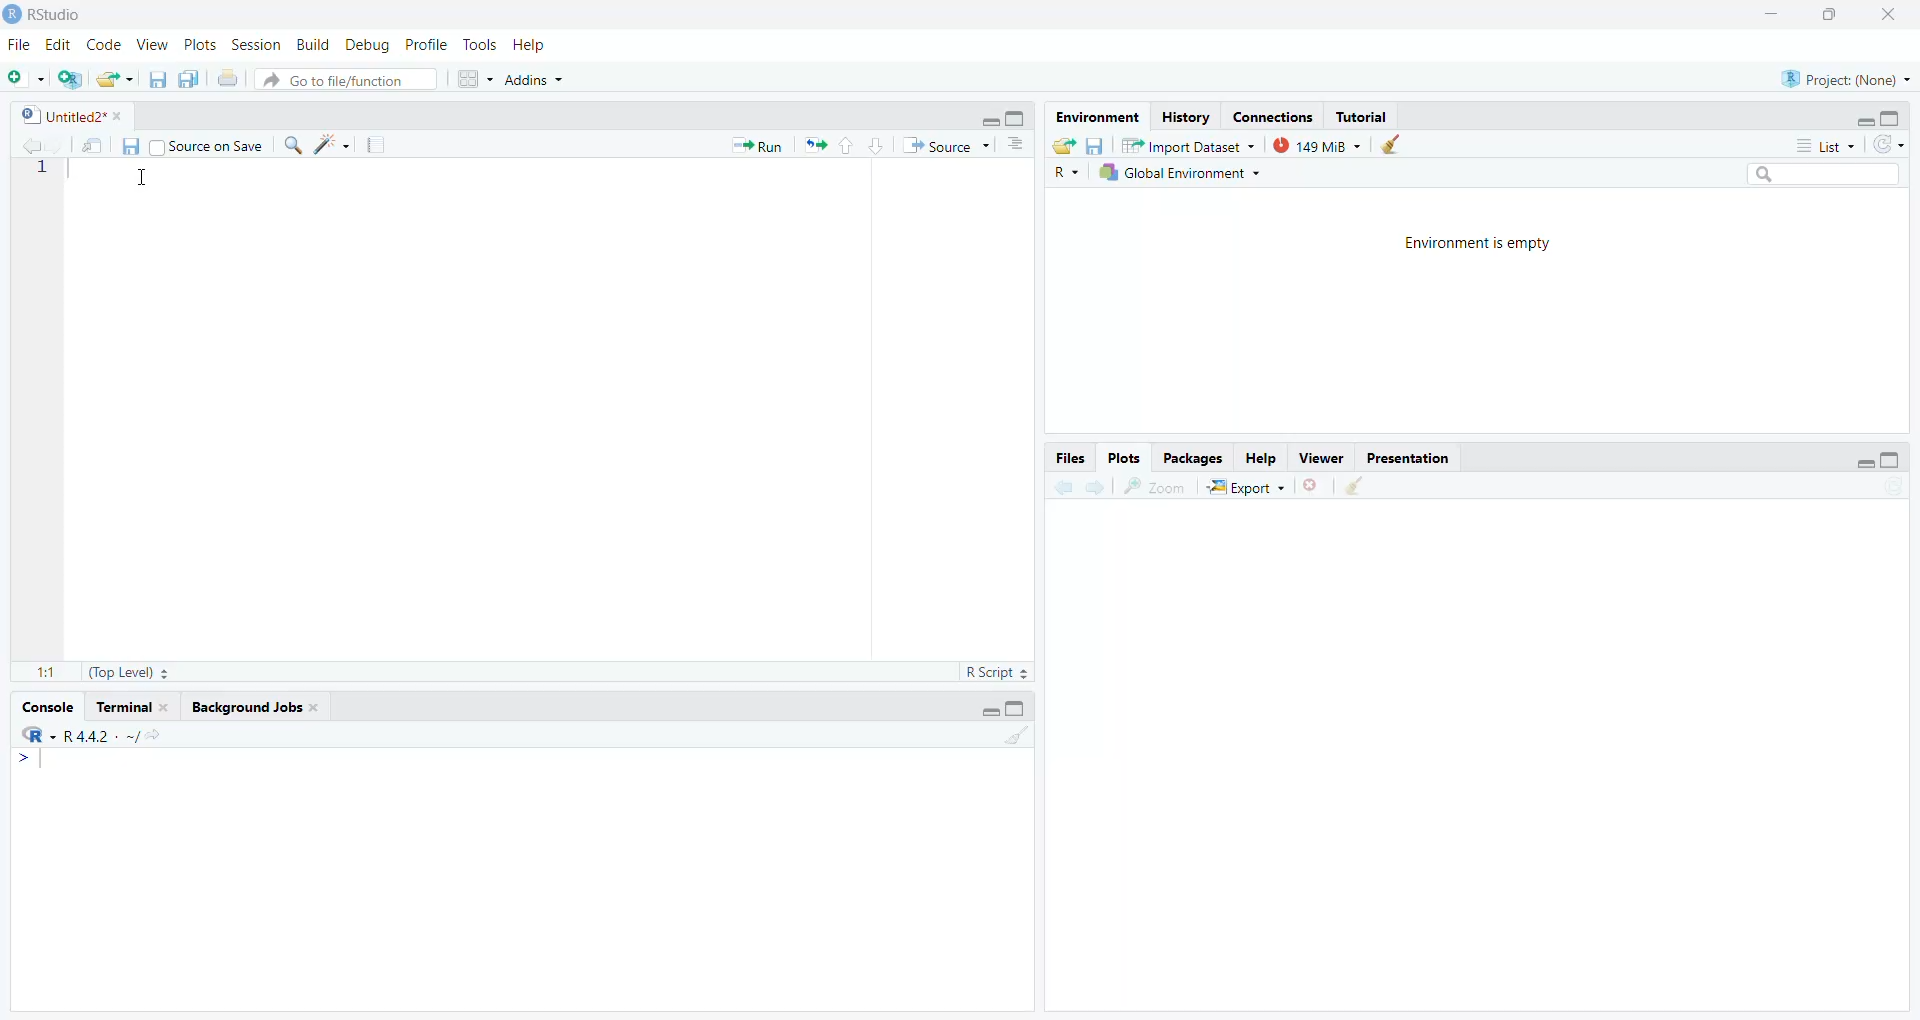 The height and width of the screenshot is (1020, 1920). Describe the element at coordinates (45, 708) in the screenshot. I see `Console` at that location.